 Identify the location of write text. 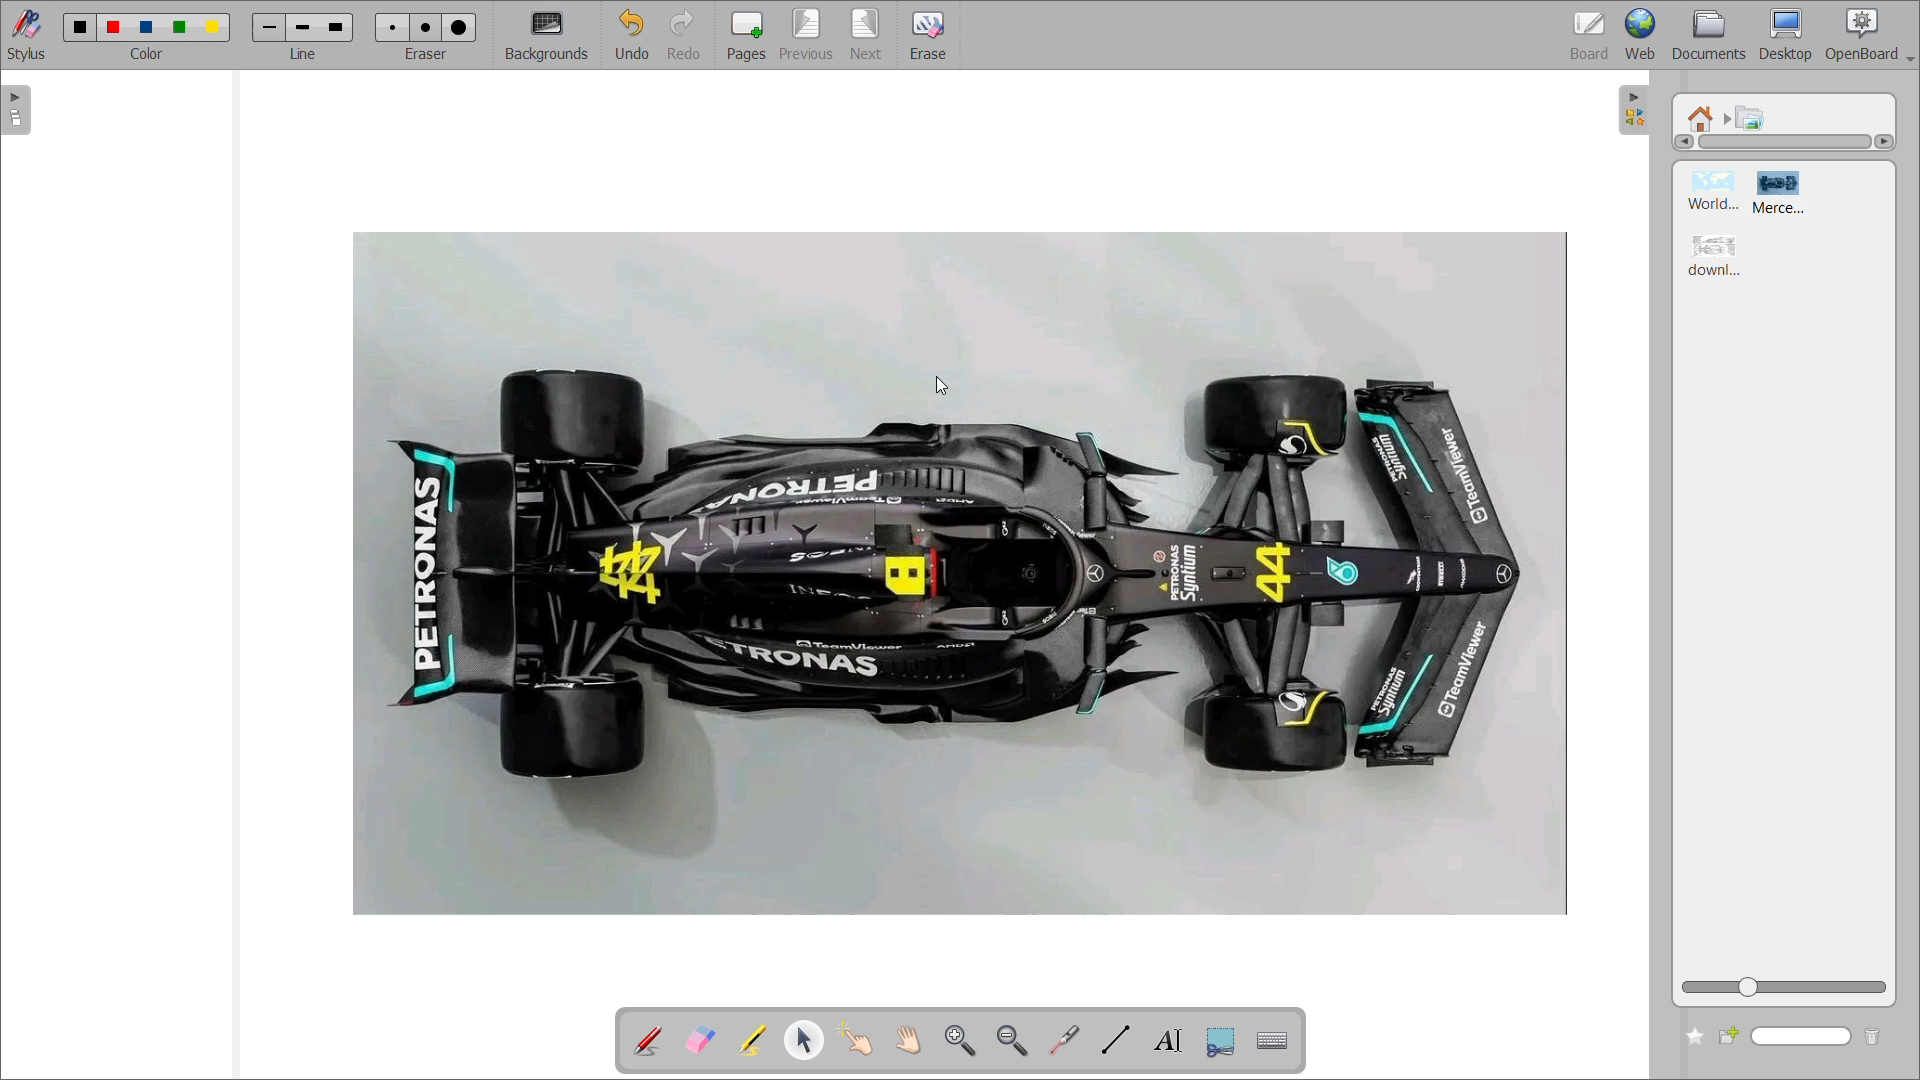
(1171, 1039).